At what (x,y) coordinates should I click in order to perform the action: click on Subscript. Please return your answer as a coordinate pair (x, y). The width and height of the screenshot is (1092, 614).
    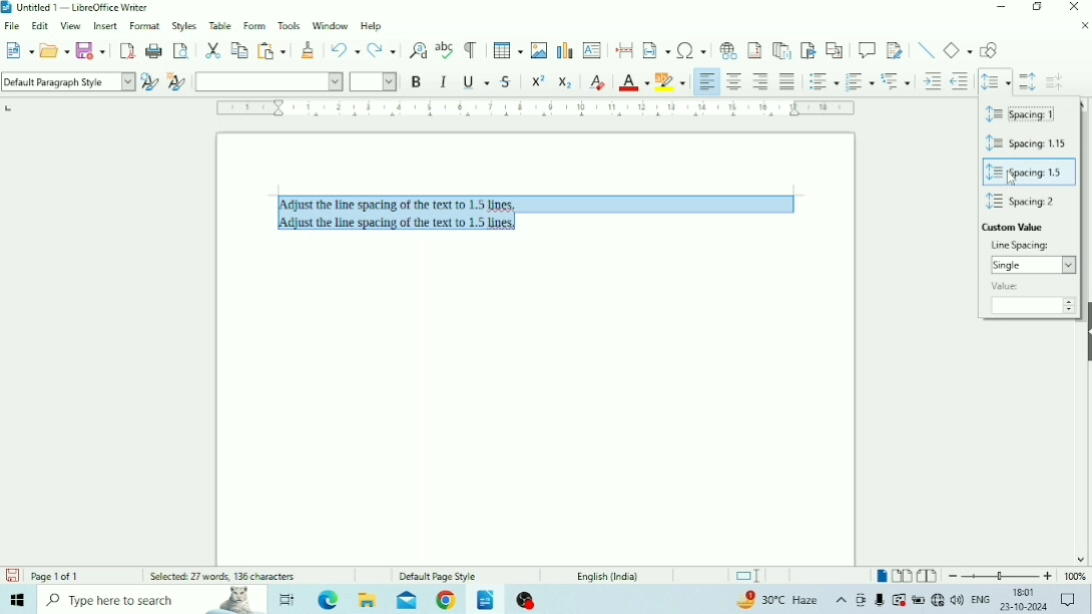
    Looking at the image, I should click on (566, 82).